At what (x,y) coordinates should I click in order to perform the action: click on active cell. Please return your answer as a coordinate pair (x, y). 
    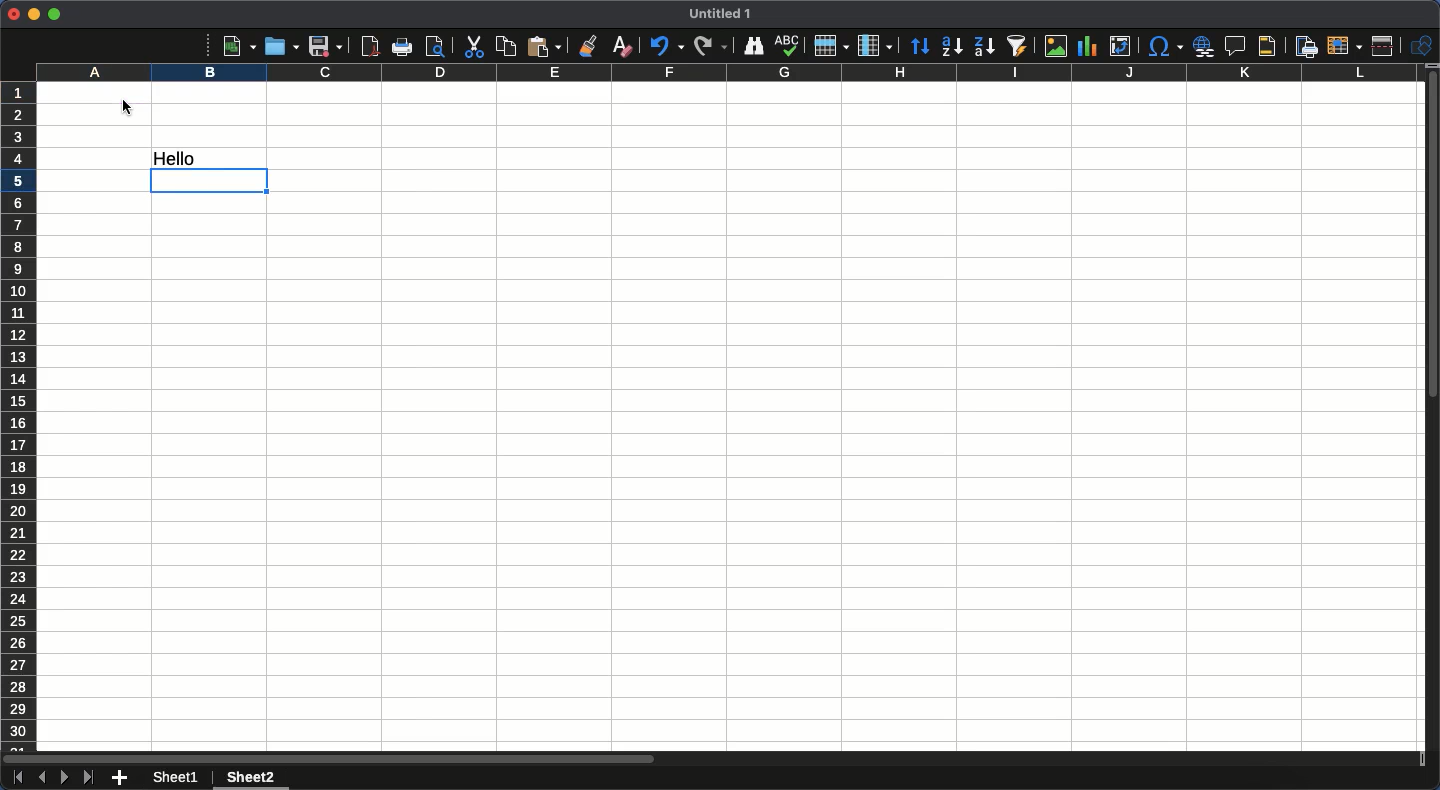
    Looking at the image, I should click on (208, 181).